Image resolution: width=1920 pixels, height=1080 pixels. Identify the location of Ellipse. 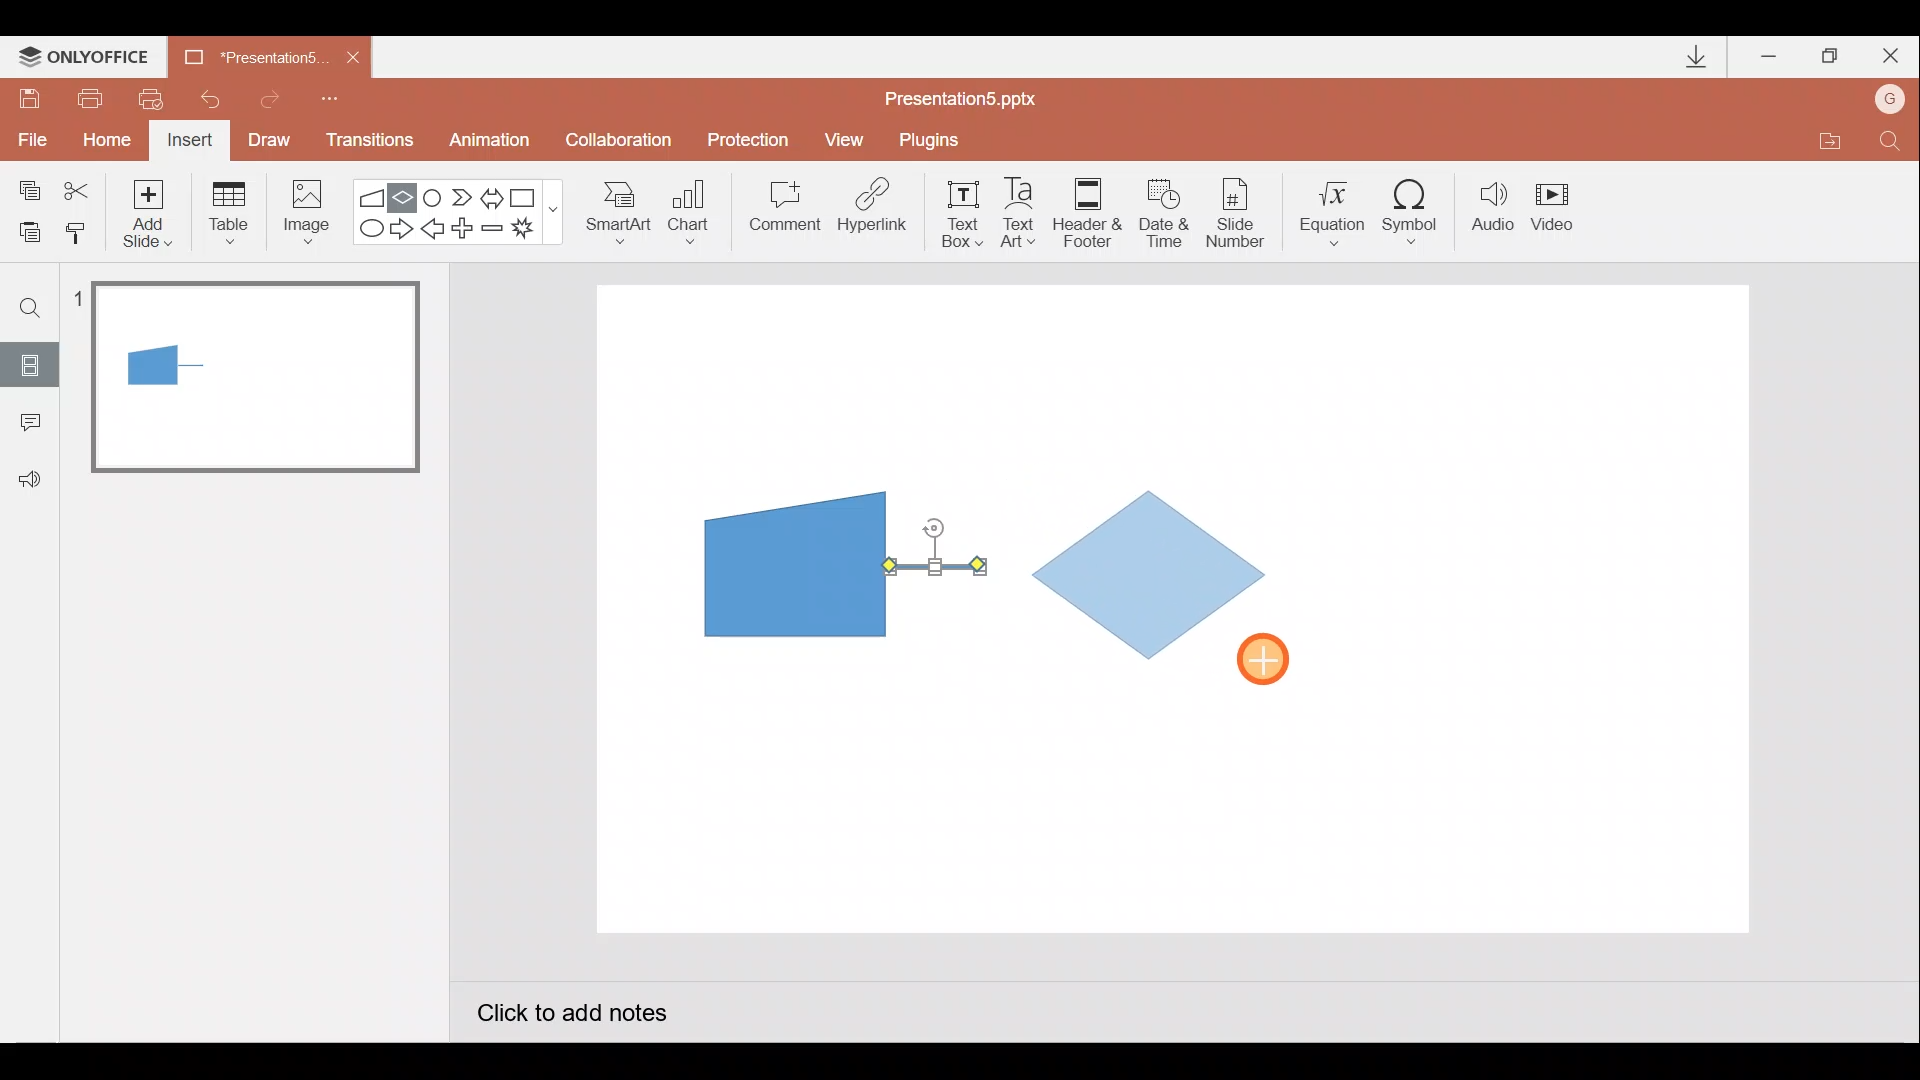
(367, 229).